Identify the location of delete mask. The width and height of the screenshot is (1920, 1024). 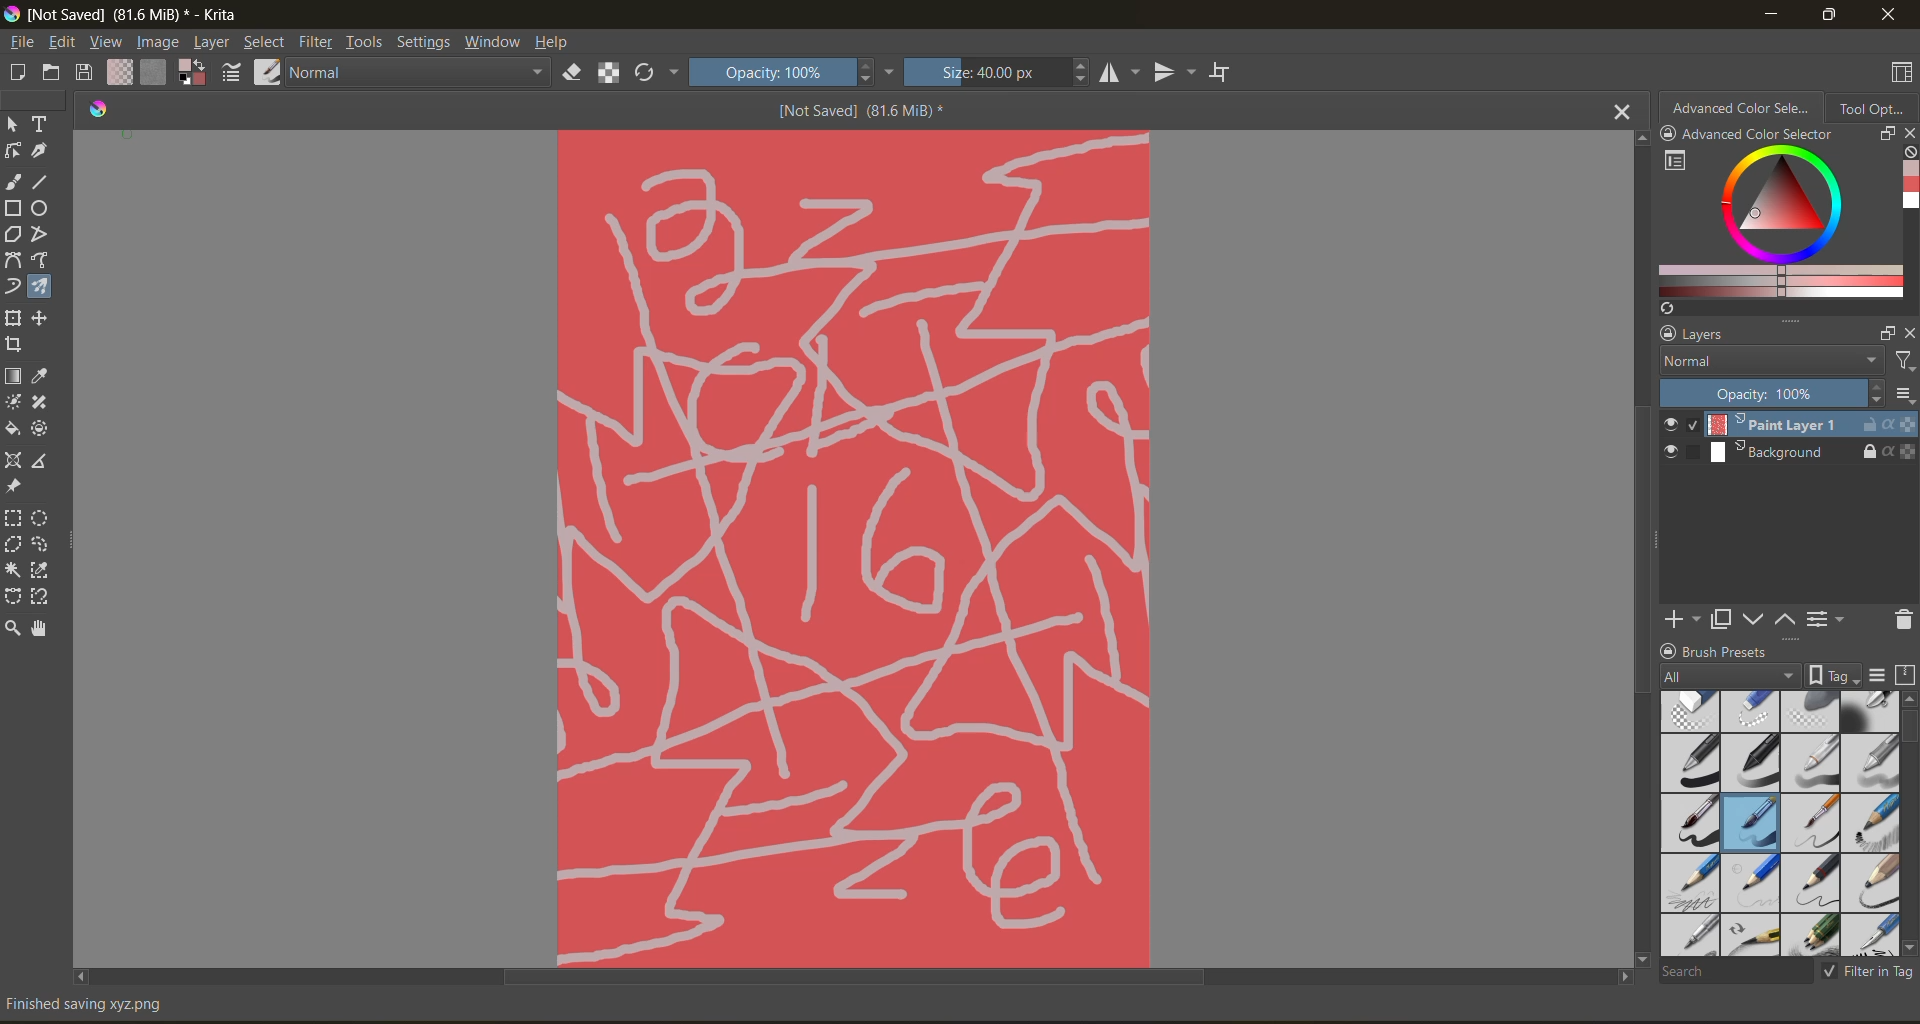
(1903, 623).